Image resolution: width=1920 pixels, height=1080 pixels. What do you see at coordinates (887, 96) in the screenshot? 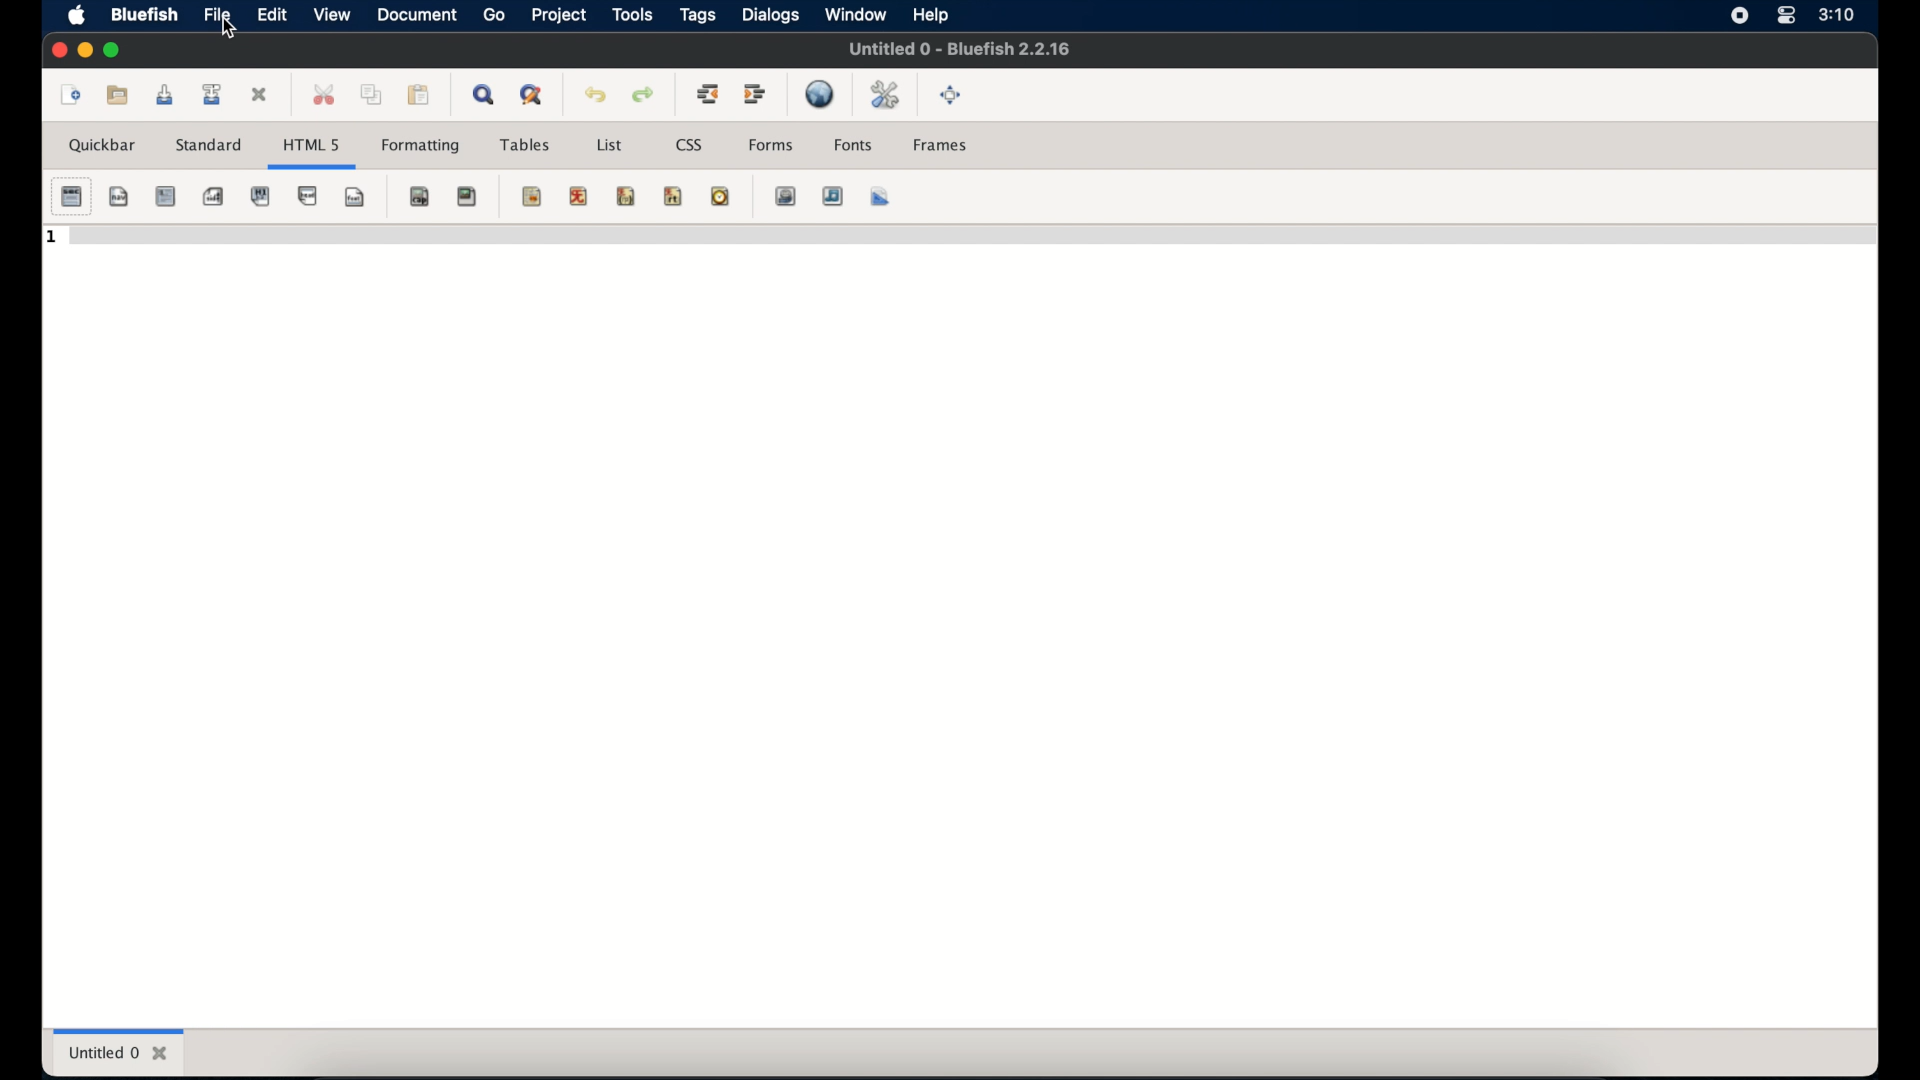
I see `edit preferences` at bounding box center [887, 96].